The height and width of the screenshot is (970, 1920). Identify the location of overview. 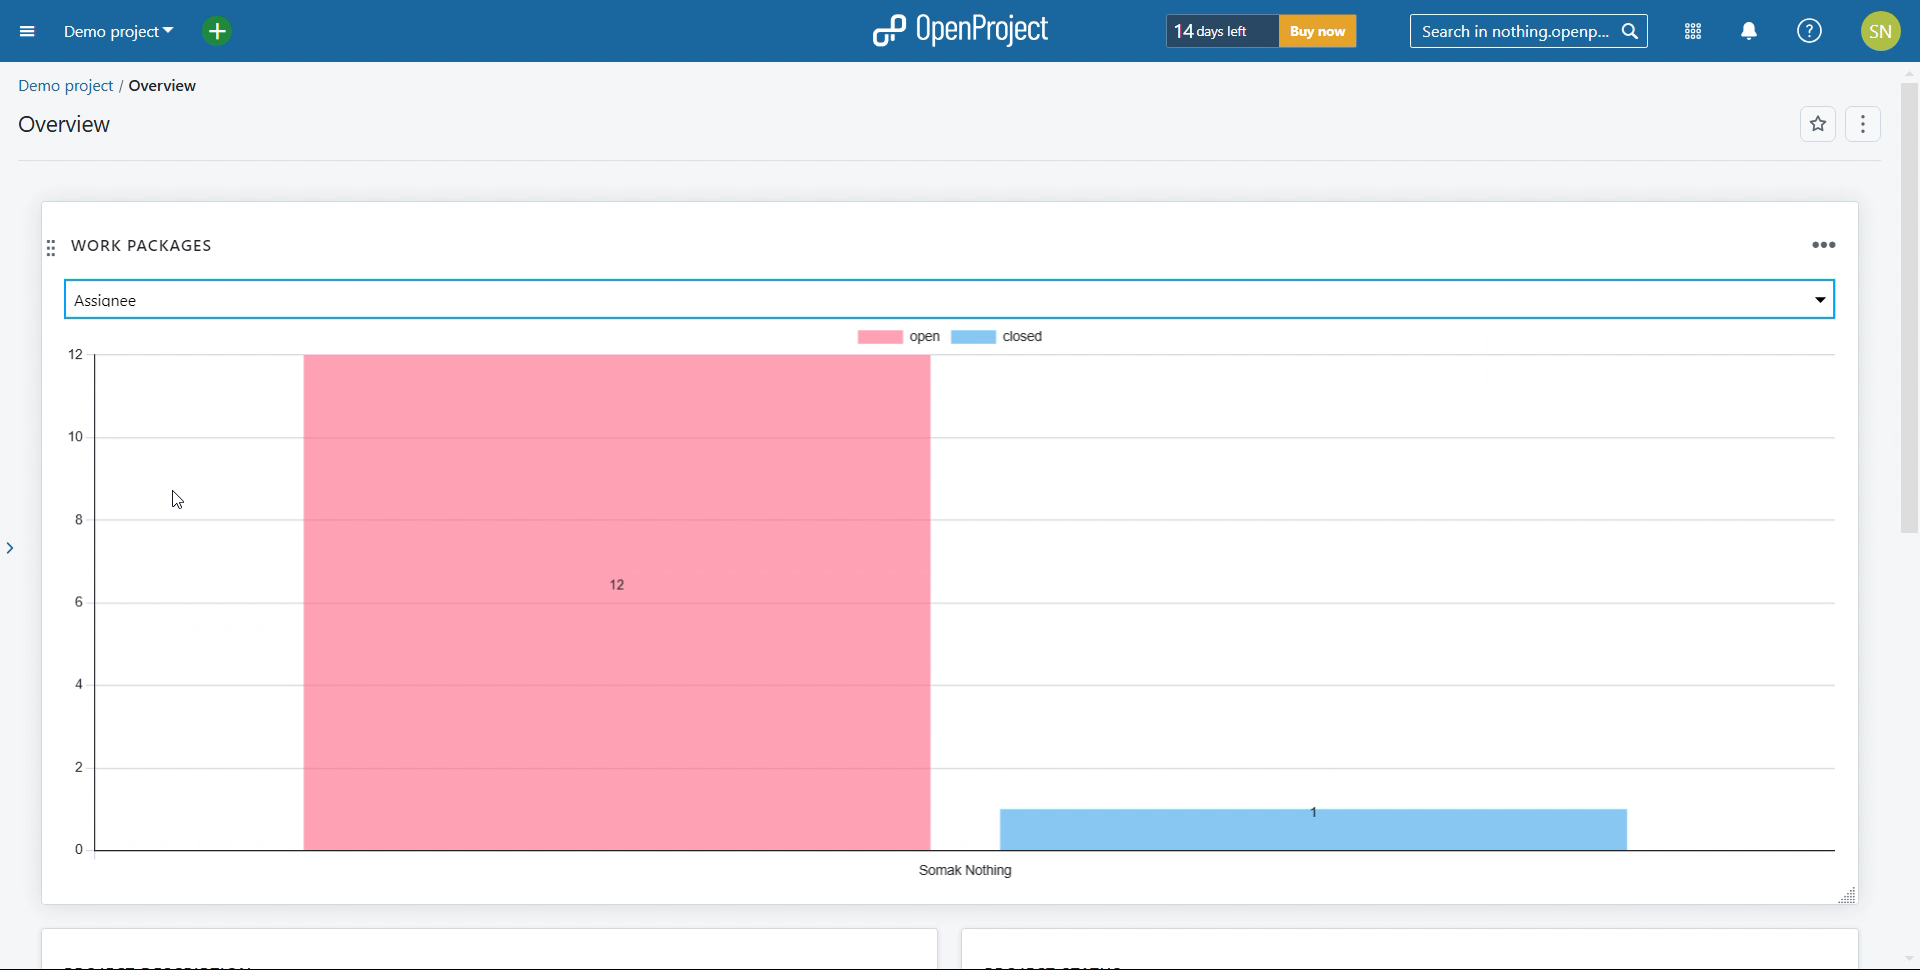
(68, 123).